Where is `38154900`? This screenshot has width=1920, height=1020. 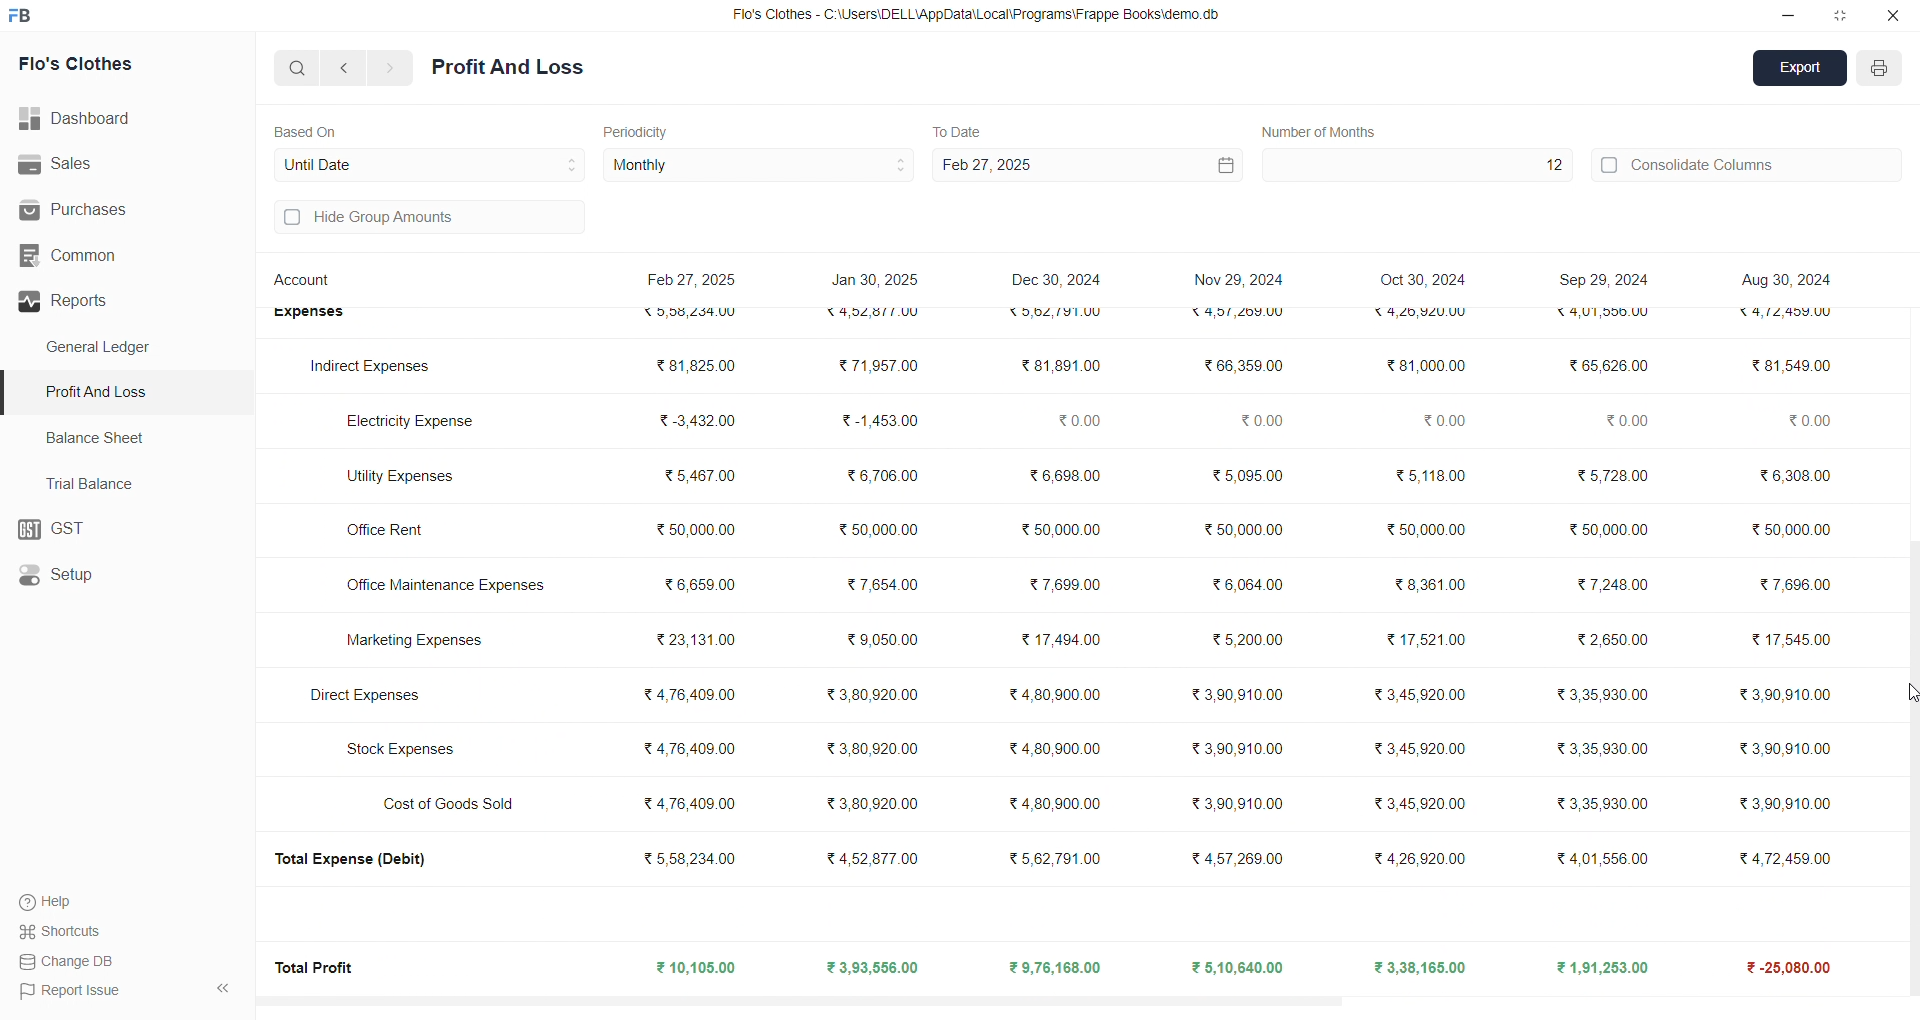
38154900 is located at coordinates (1790, 365).